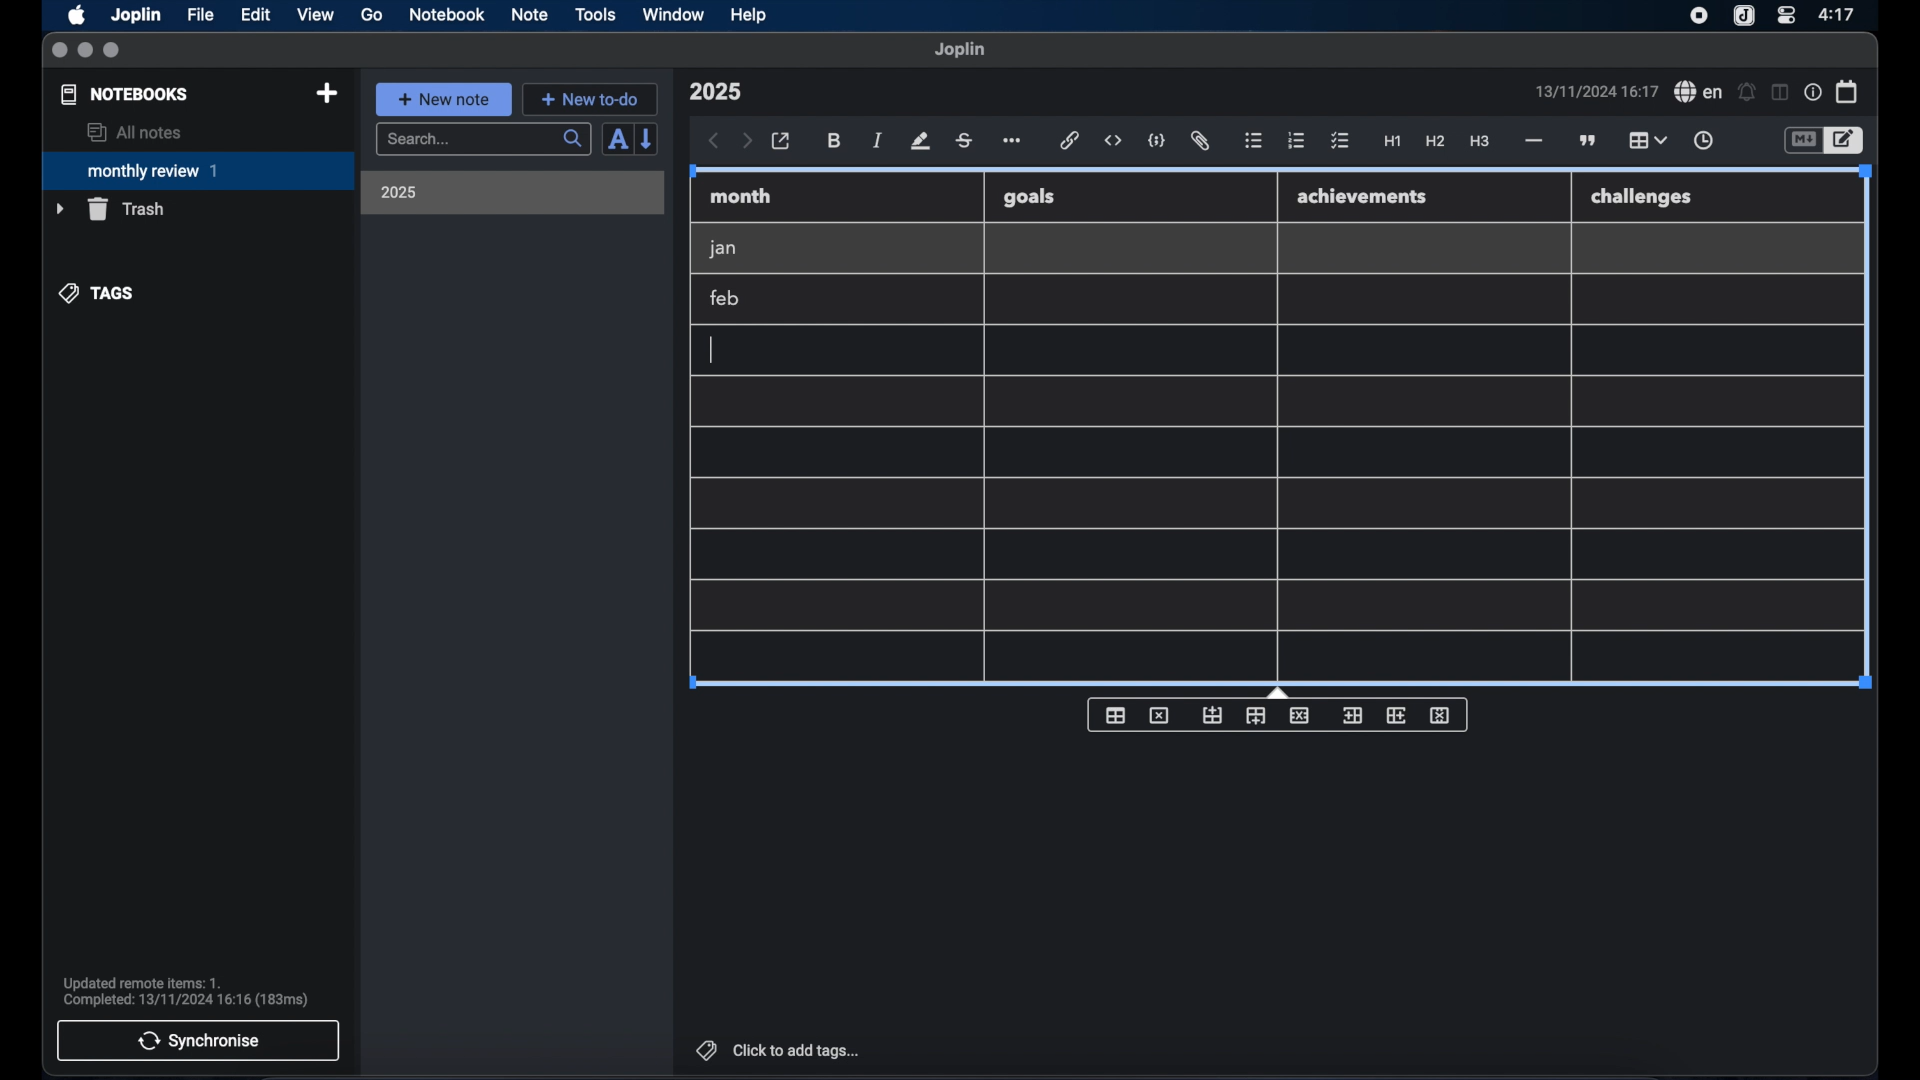 The image size is (1920, 1080). I want to click on table highlighted, so click(1645, 140).